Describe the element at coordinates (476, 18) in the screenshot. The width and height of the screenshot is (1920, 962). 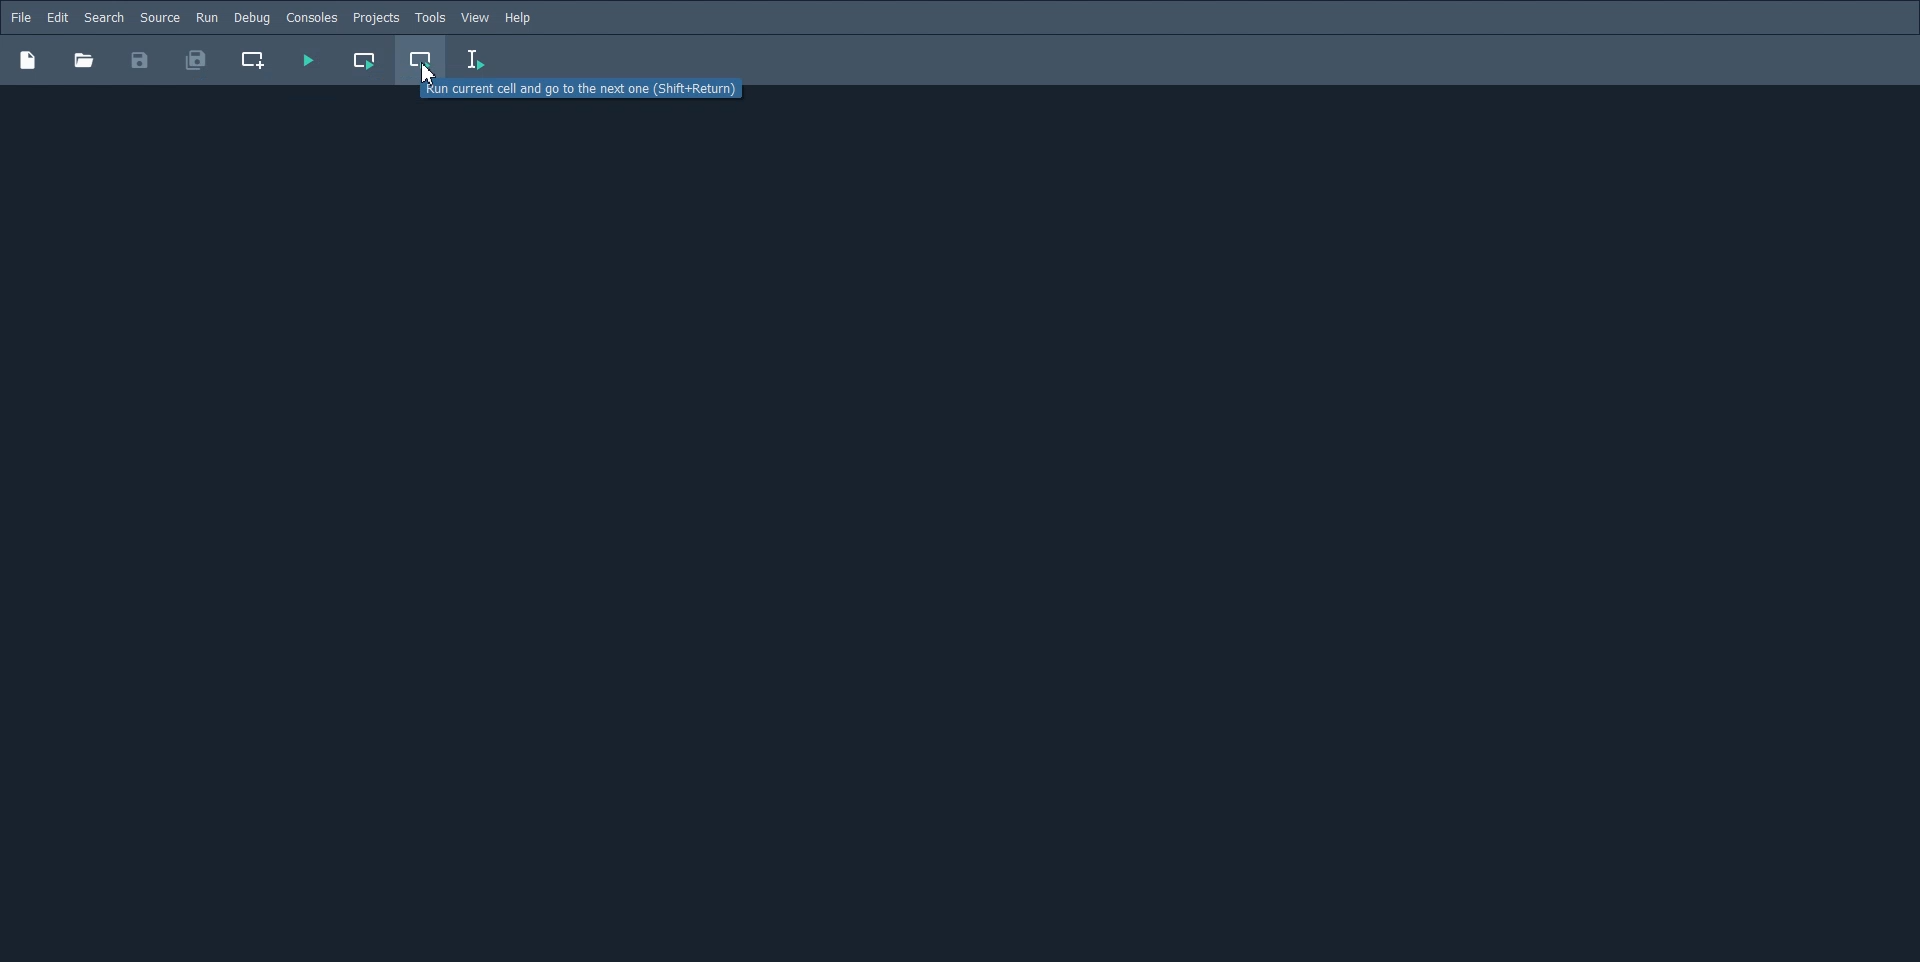
I see `view` at that location.